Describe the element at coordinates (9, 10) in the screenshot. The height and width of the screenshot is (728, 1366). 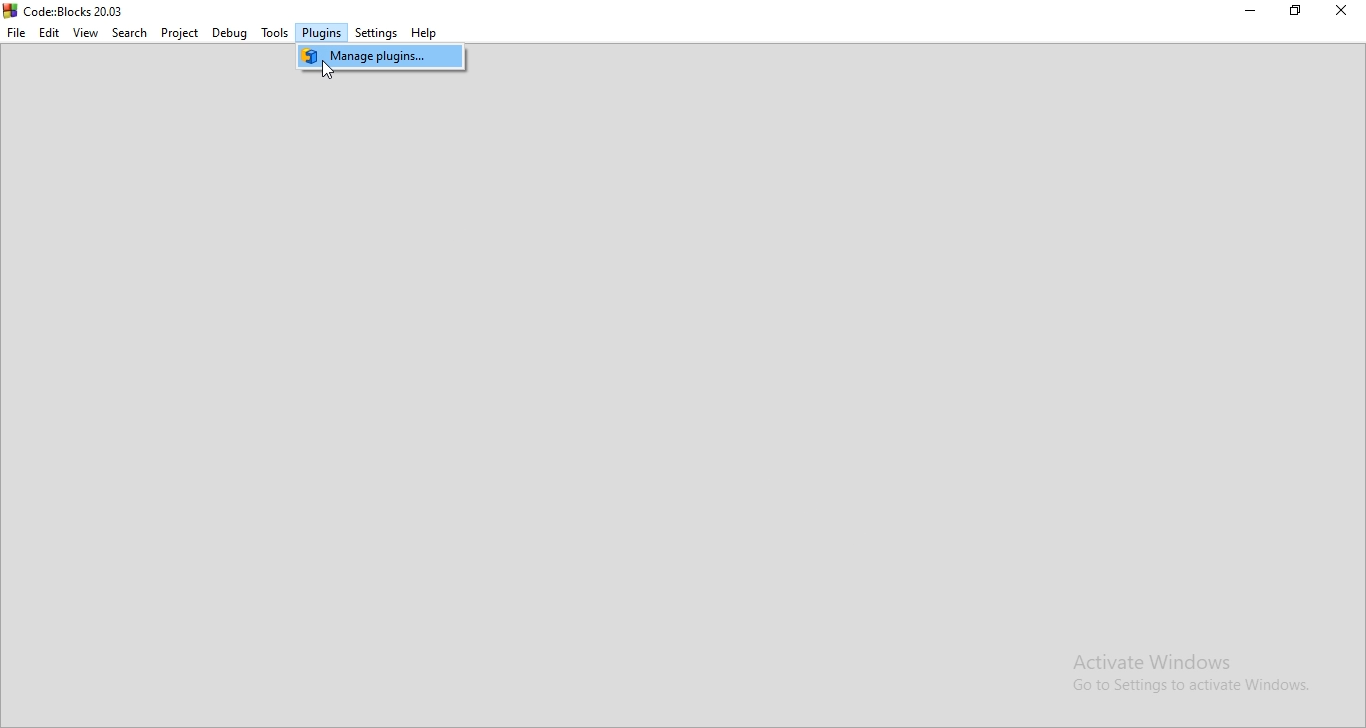
I see `CodeBlocks Desktop icon` at that location.